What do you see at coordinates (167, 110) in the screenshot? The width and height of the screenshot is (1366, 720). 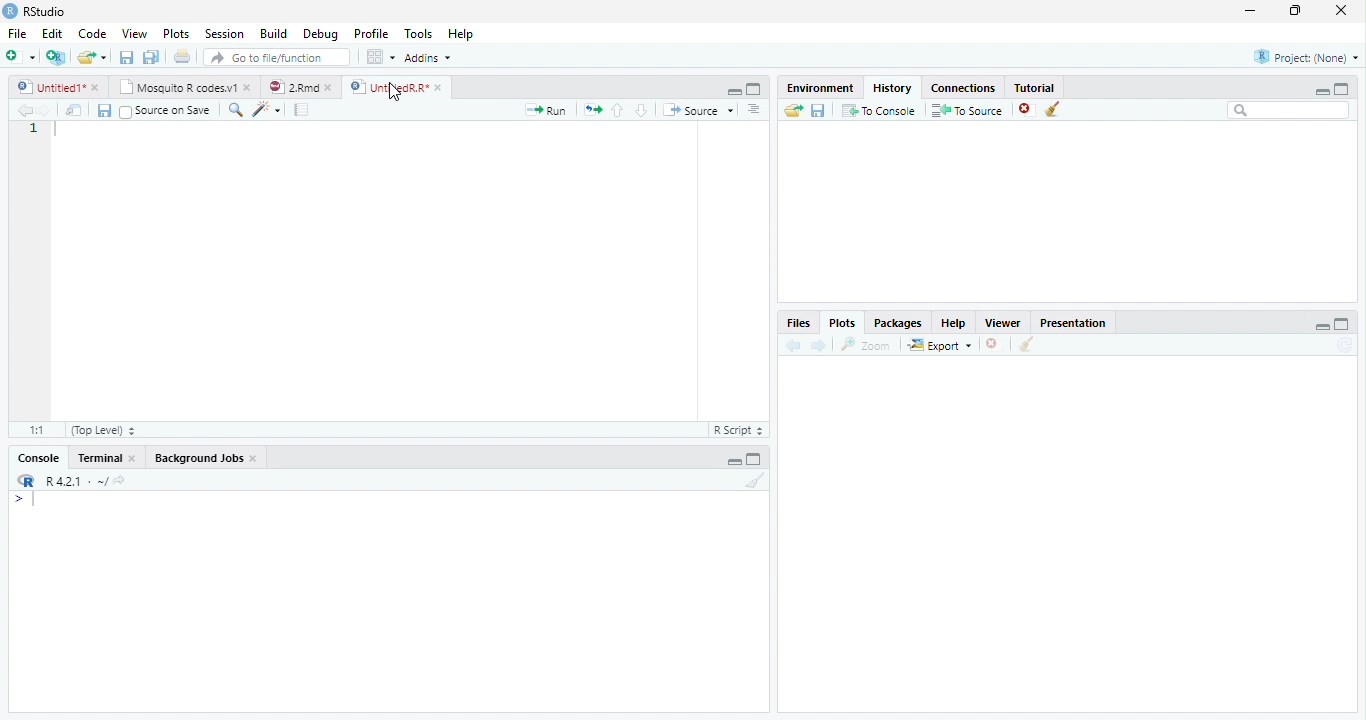 I see `Source on Save` at bounding box center [167, 110].